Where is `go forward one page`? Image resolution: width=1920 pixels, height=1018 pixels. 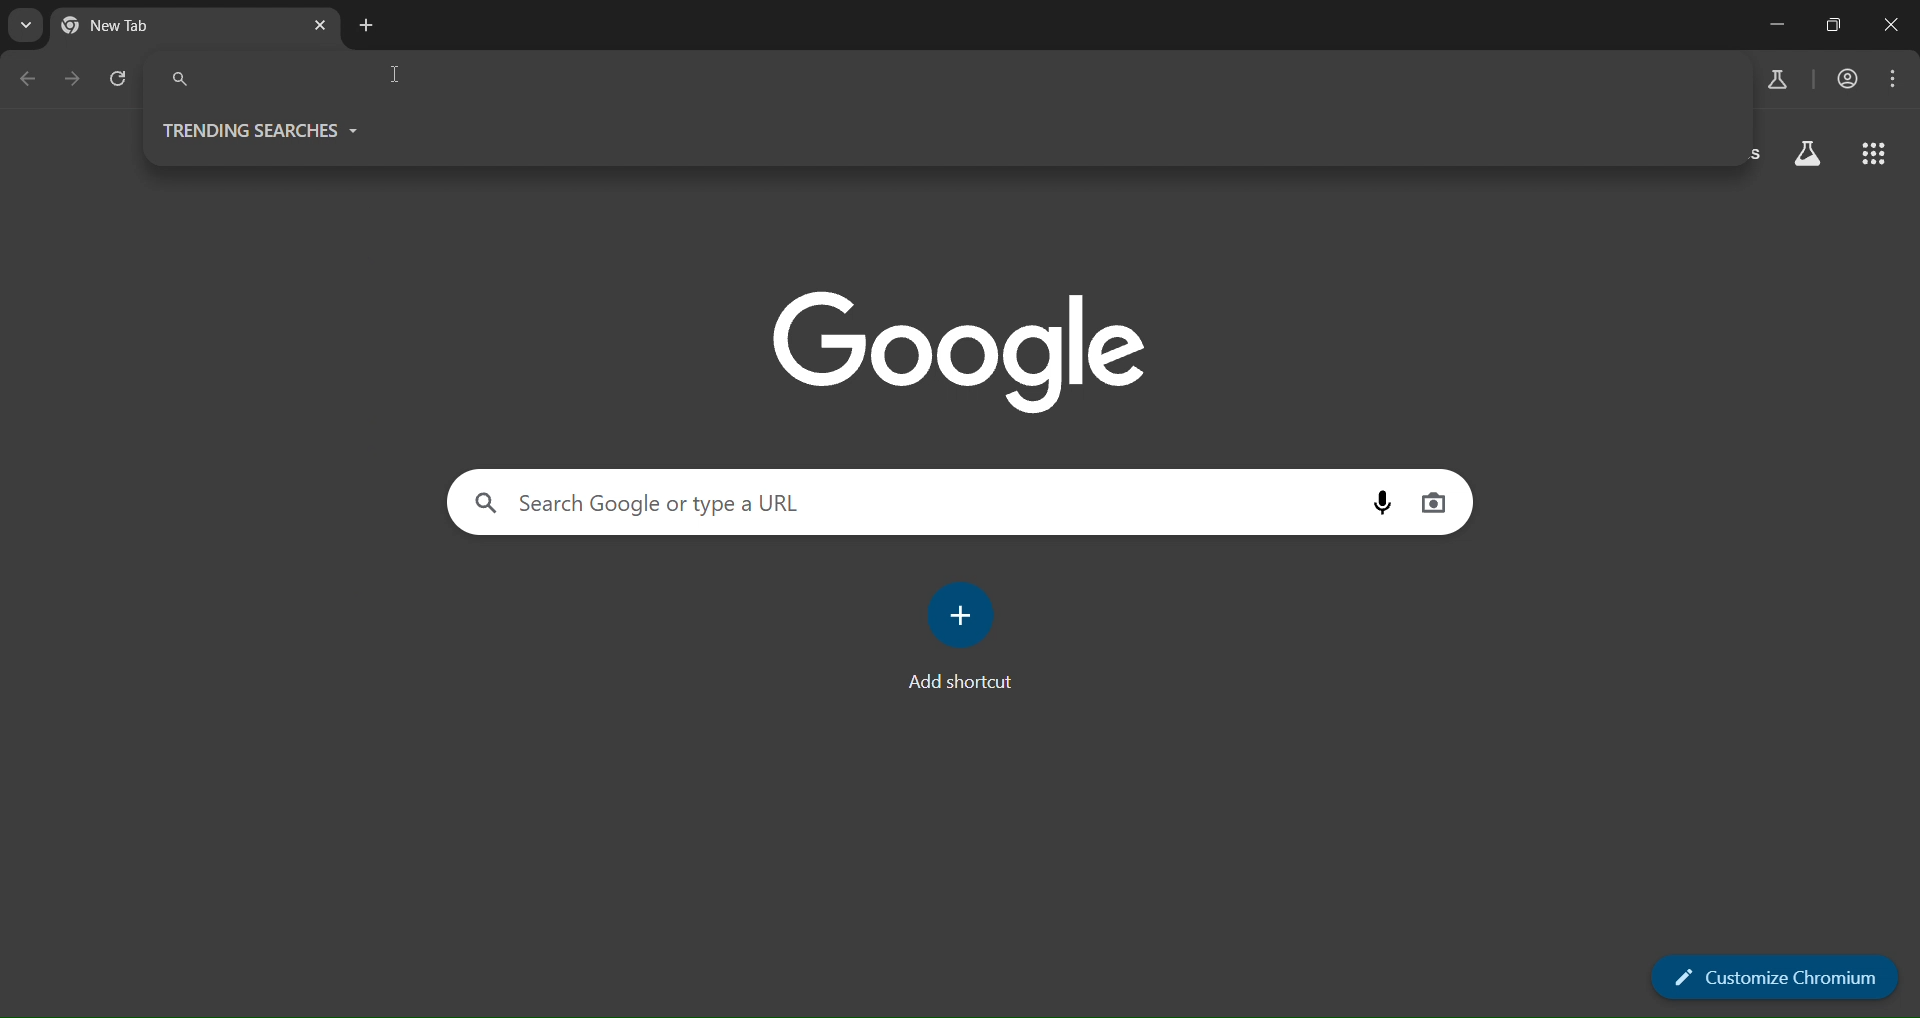 go forward one page is located at coordinates (67, 77).